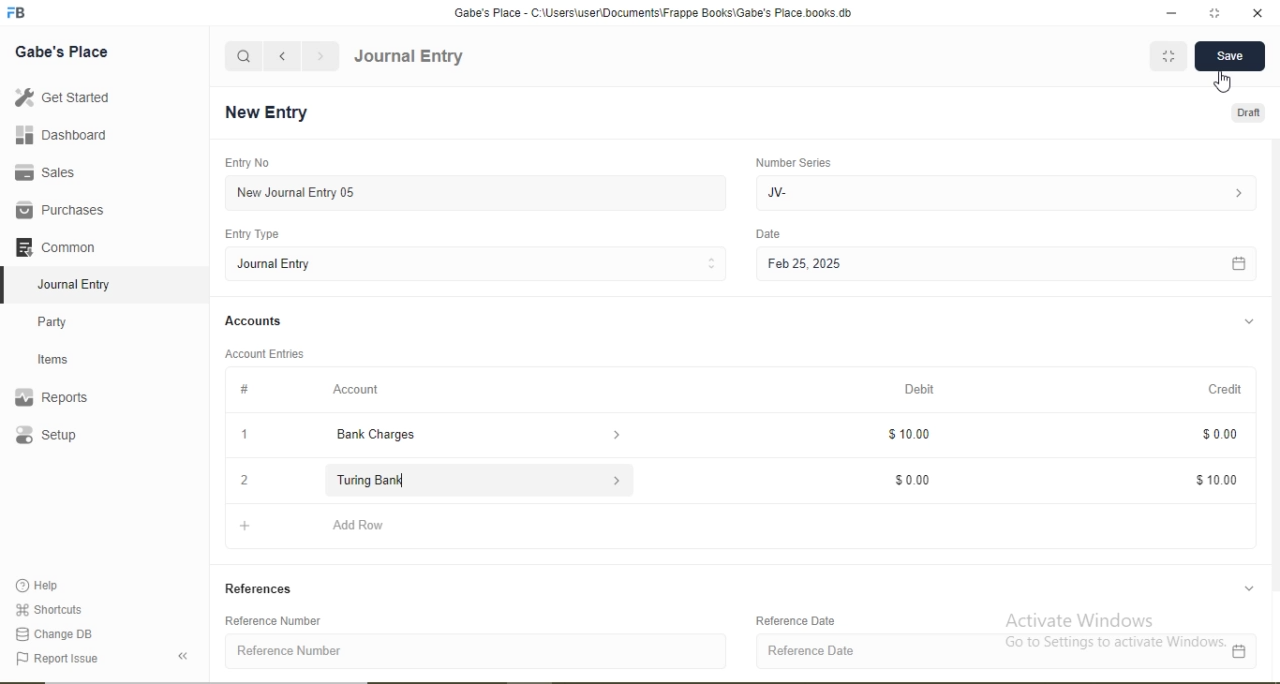 The image size is (1280, 684). I want to click on cursor, so click(1226, 83).